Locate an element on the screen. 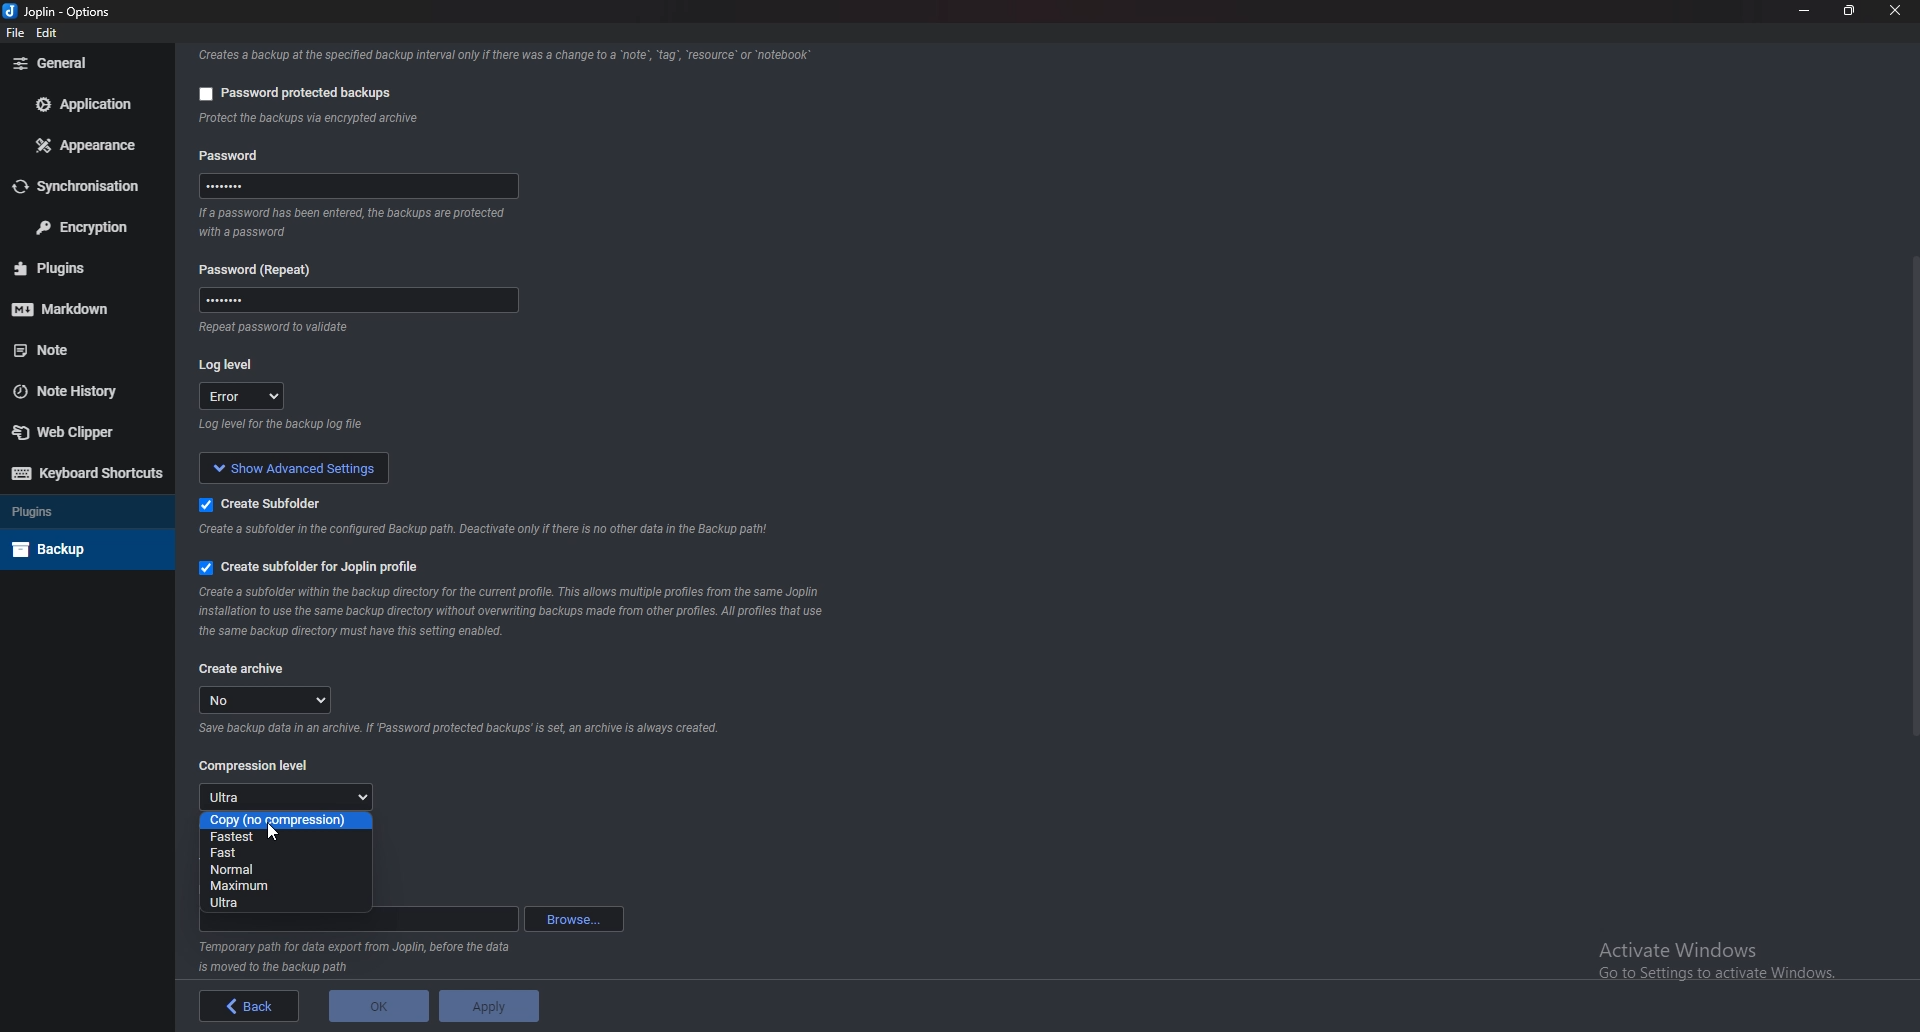  password (repeat) is located at coordinates (263, 269).